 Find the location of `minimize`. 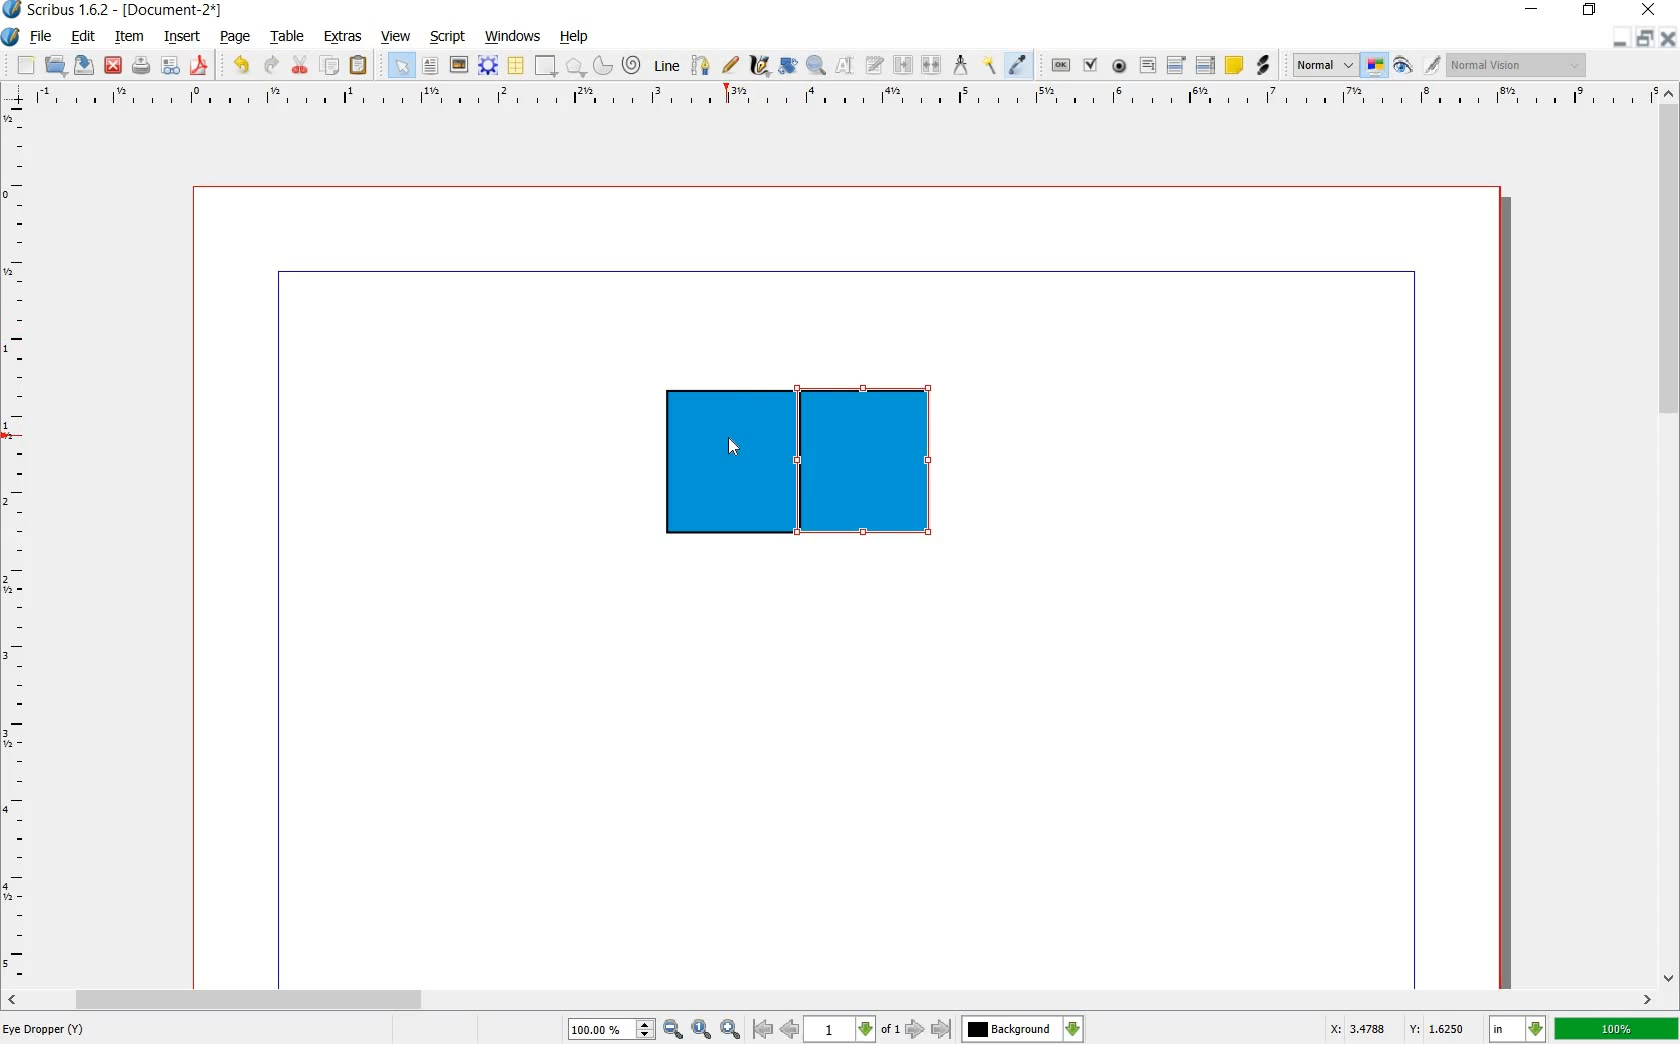

minimize is located at coordinates (1622, 38).